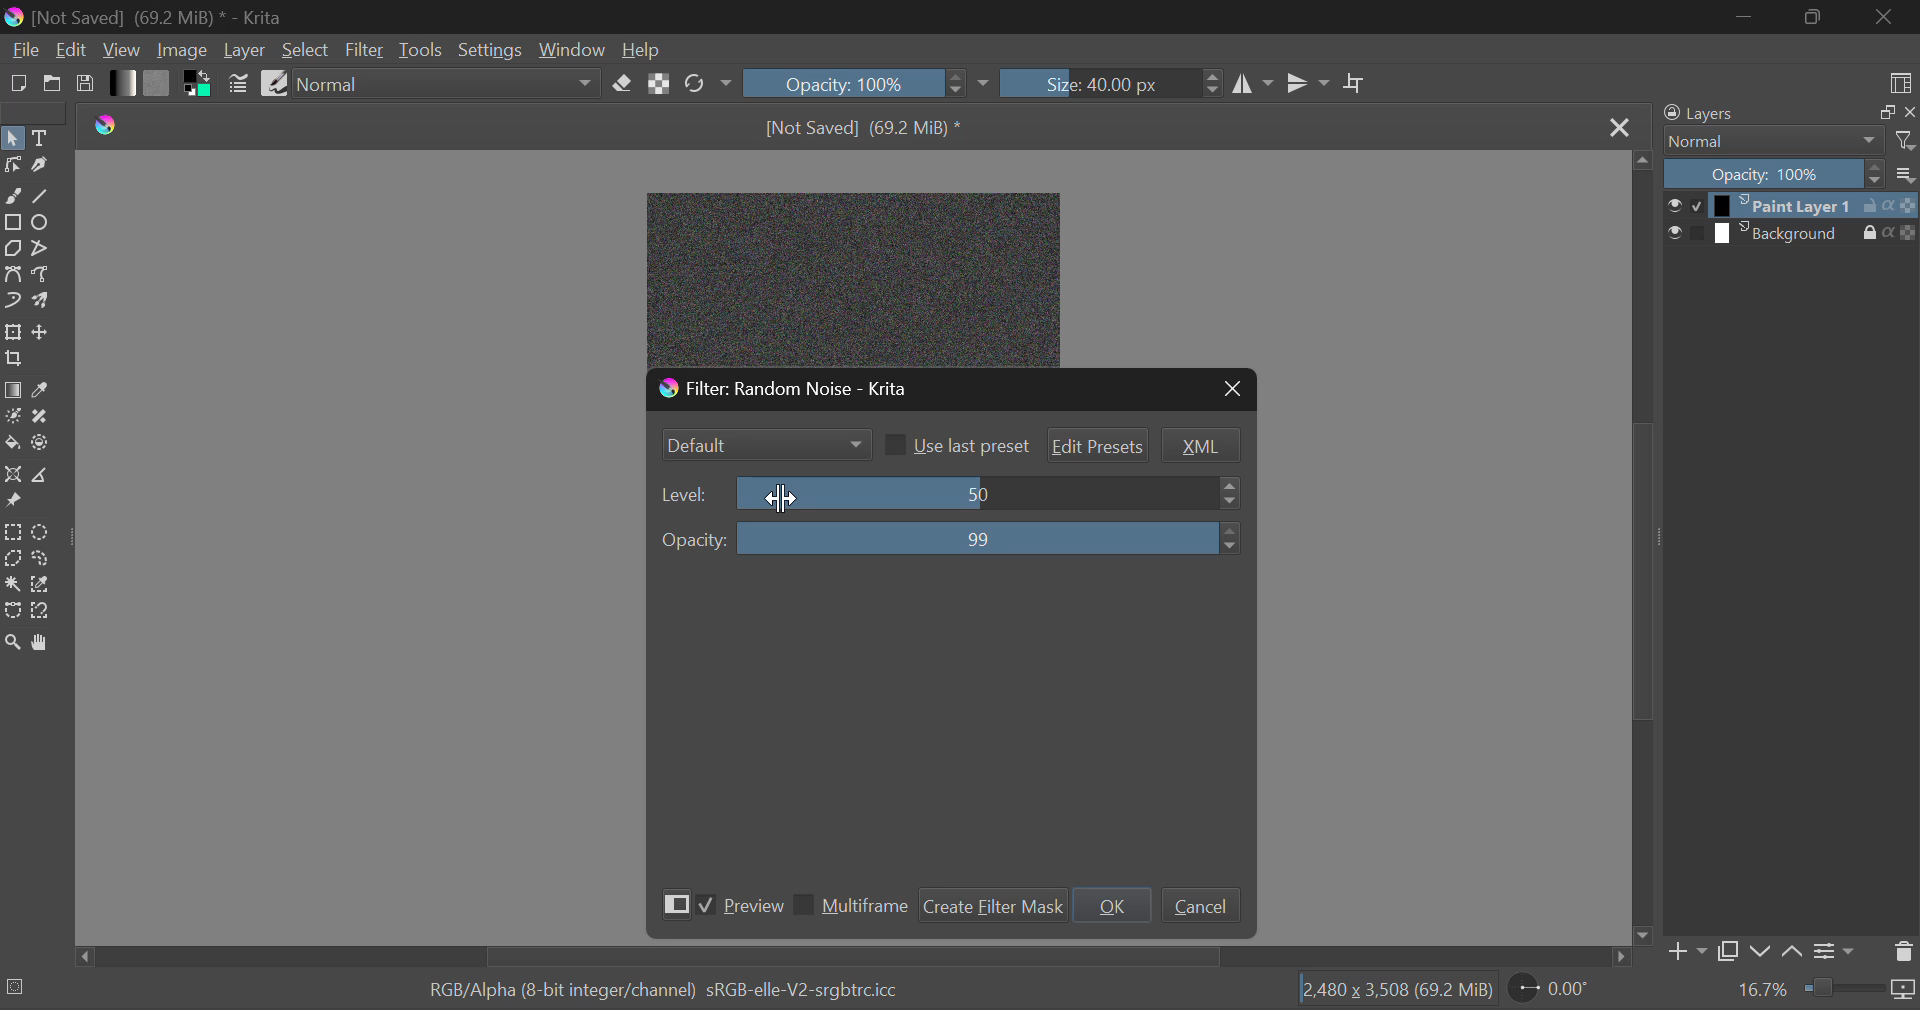 The width and height of the screenshot is (1920, 1010). Describe the element at coordinates (199, 84) in the screenshot. I see `Colors in Use` at that location.